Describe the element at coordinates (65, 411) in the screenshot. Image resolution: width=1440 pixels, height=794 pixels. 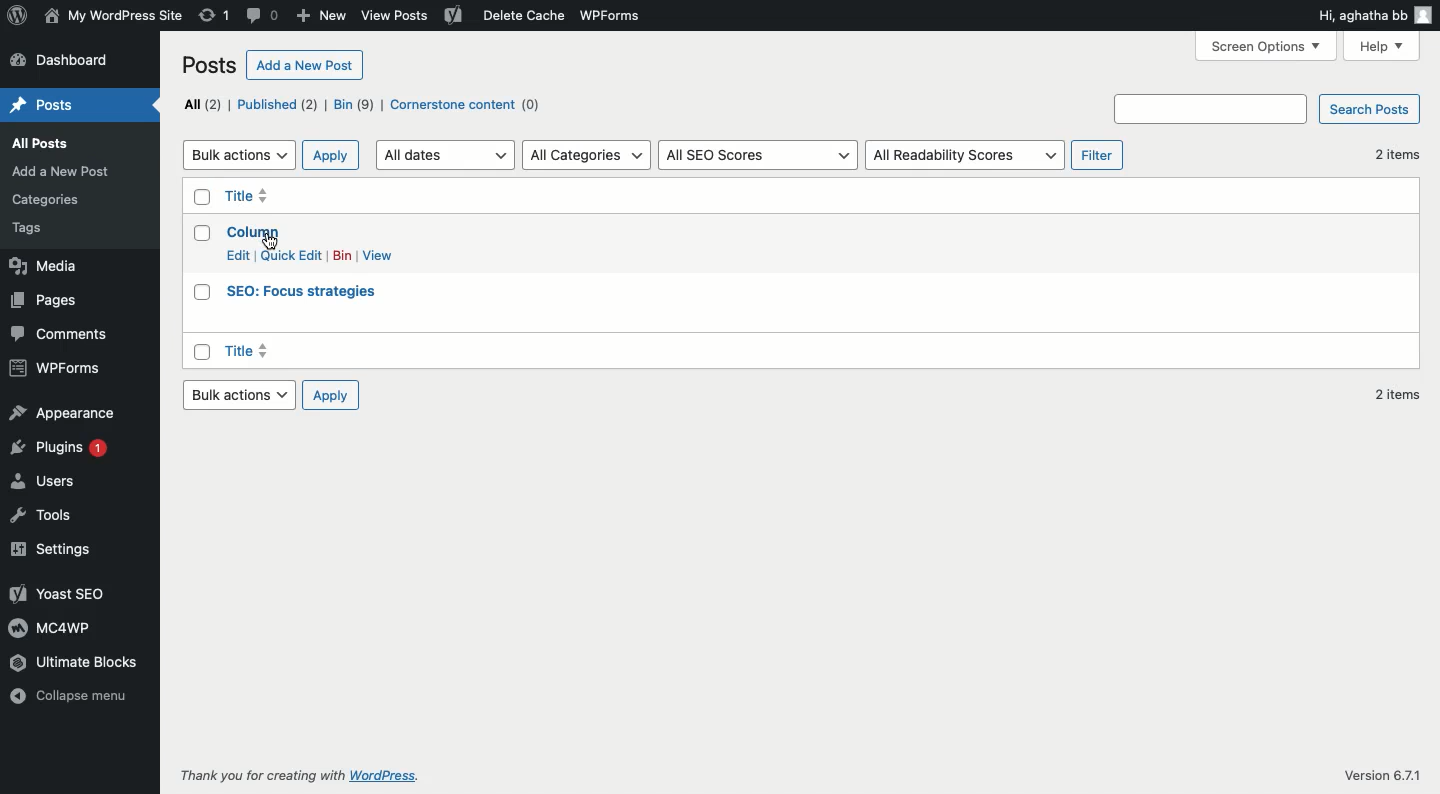
I see `Appearance` at that location.